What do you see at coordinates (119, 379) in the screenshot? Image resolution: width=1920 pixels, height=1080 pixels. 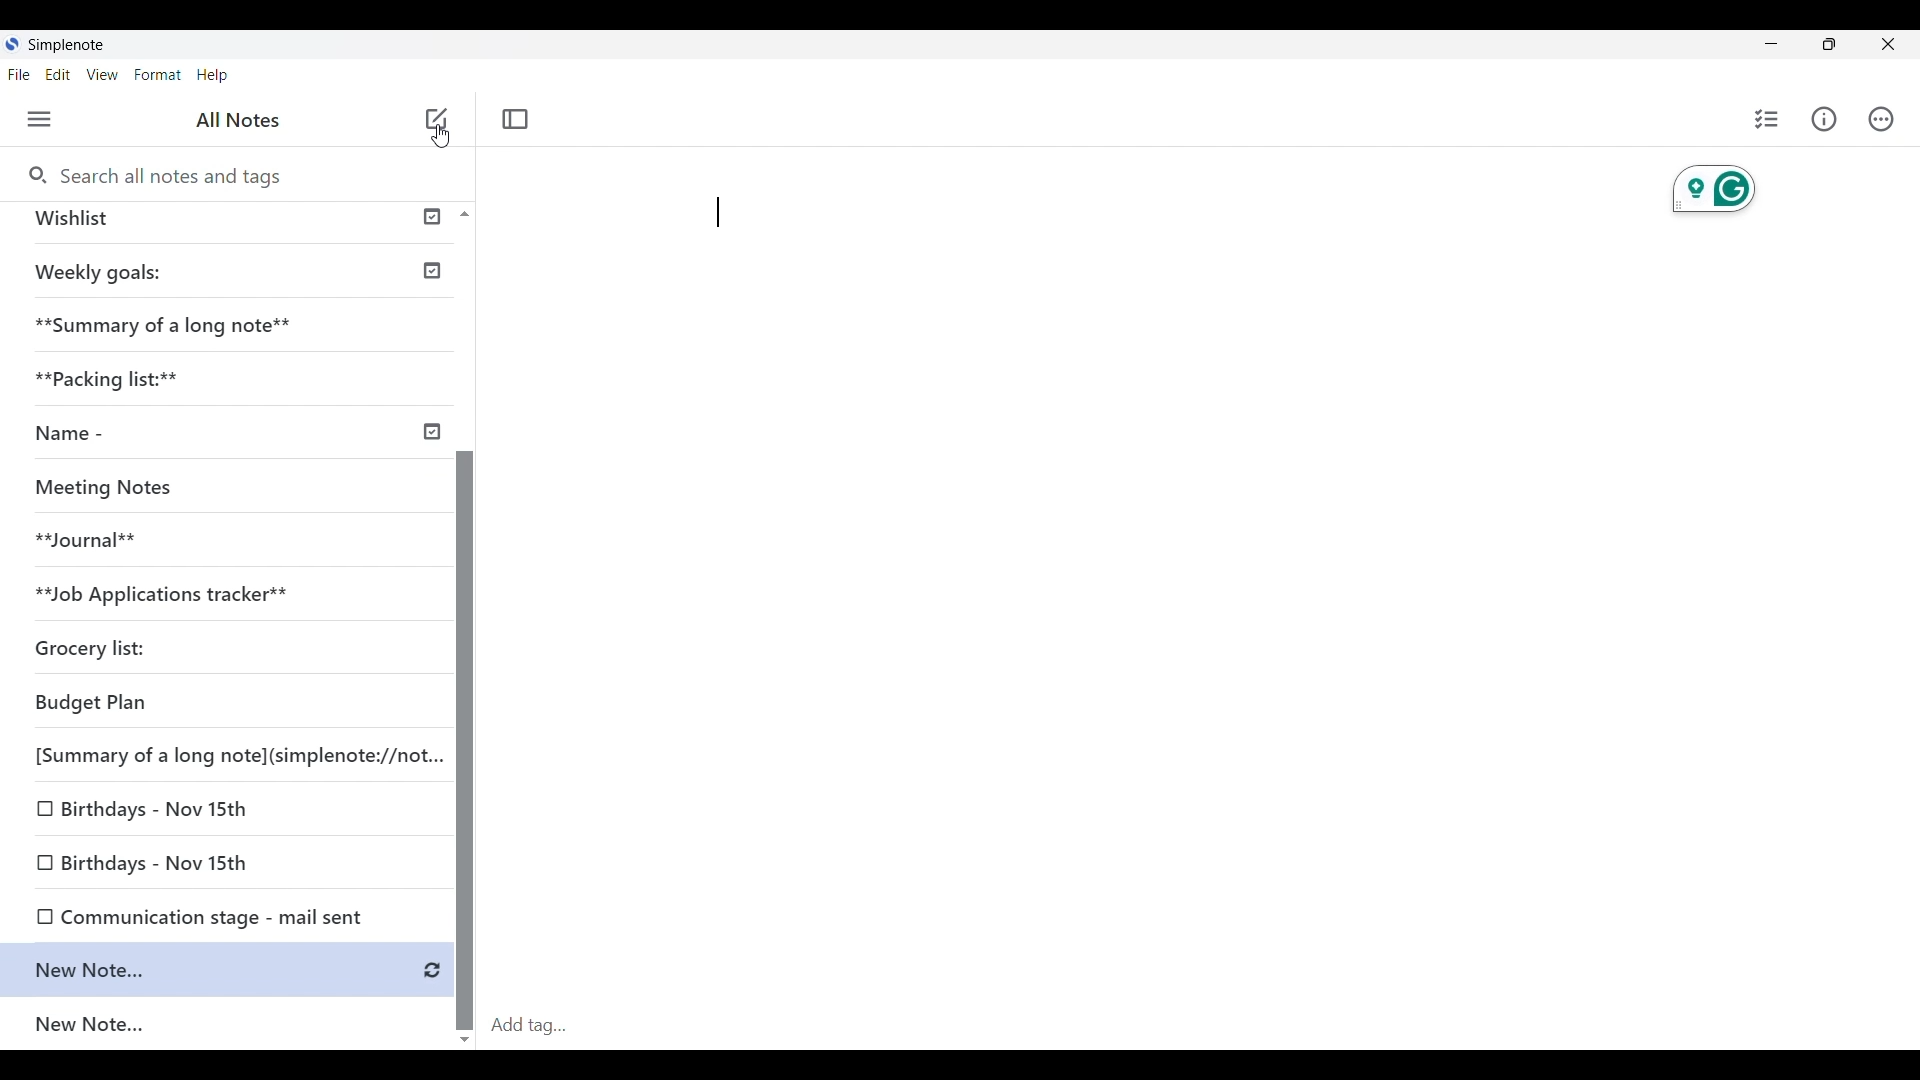 I see `""Packing list."` at bounding box center [119, 379].